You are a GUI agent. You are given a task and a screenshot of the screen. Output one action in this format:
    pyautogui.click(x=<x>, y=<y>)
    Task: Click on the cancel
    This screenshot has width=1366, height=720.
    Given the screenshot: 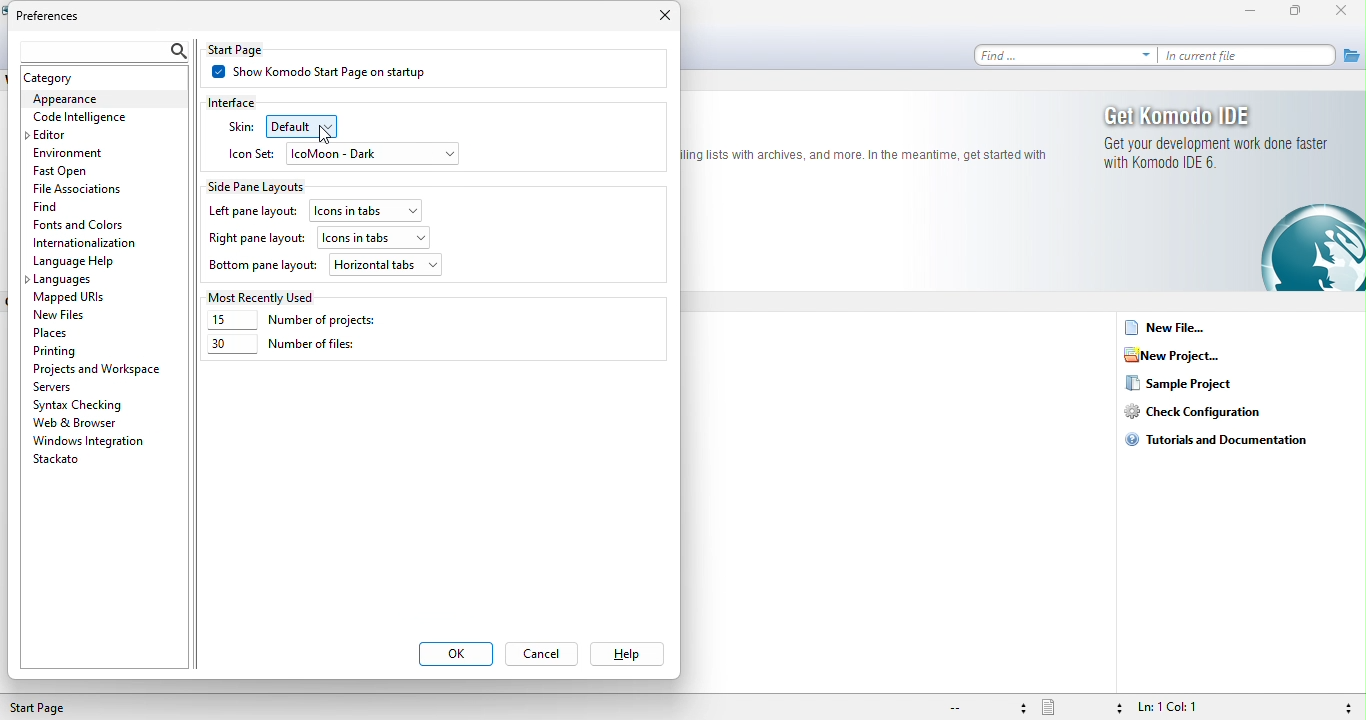 What is the action you would take?
    pyautogui.click(x=546, y=656)
    